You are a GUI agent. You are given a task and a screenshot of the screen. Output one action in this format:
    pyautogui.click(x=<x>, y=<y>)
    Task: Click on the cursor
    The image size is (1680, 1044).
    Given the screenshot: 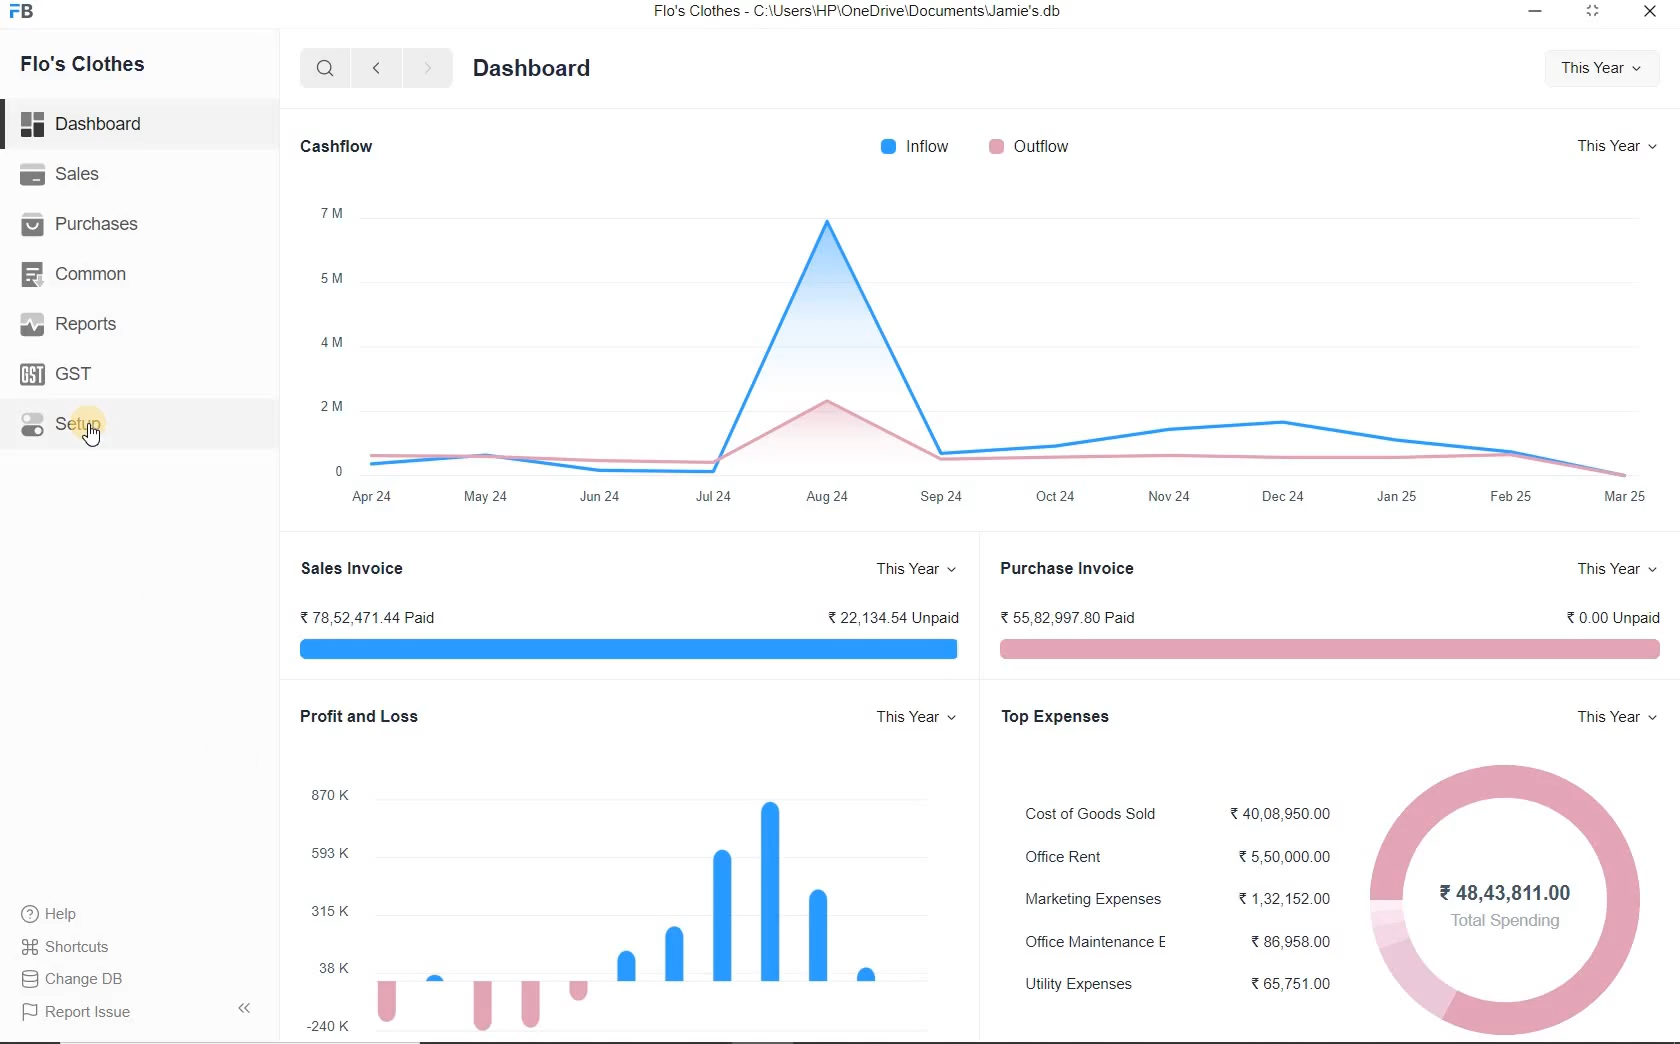 What is the action you would take?
    pyautogui.click(x=96, y=439)
    